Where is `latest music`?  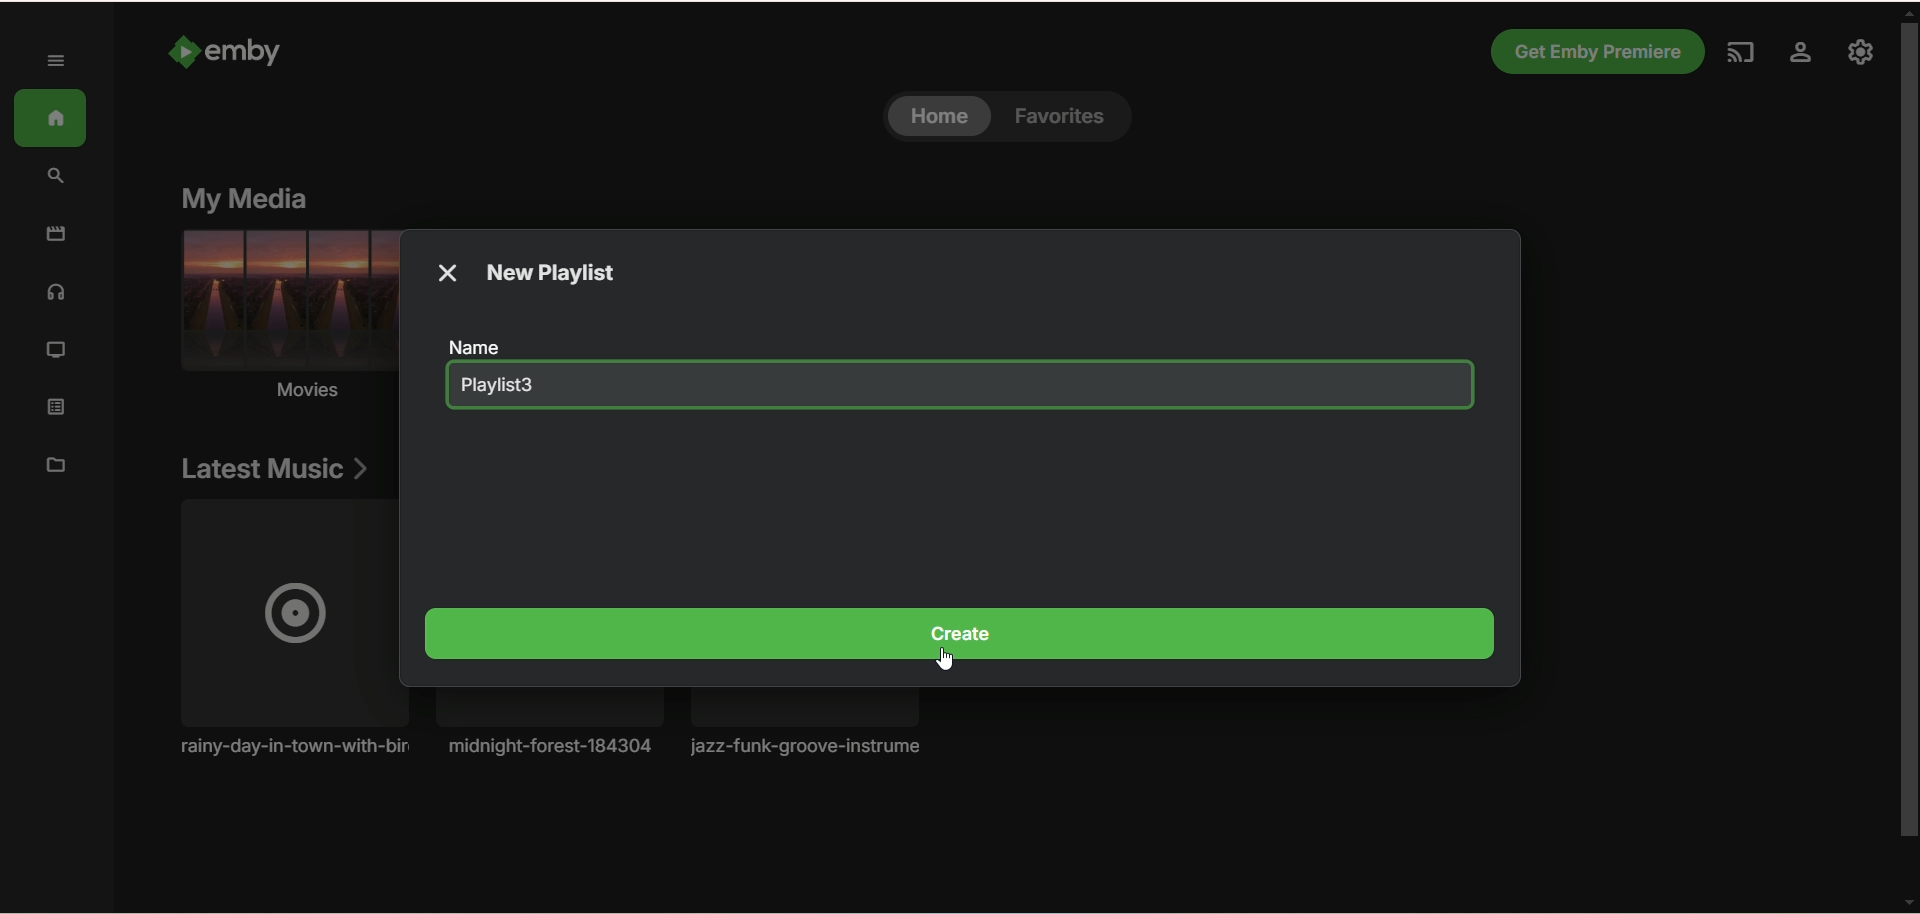 latest music is located at coordinates (274, 470).